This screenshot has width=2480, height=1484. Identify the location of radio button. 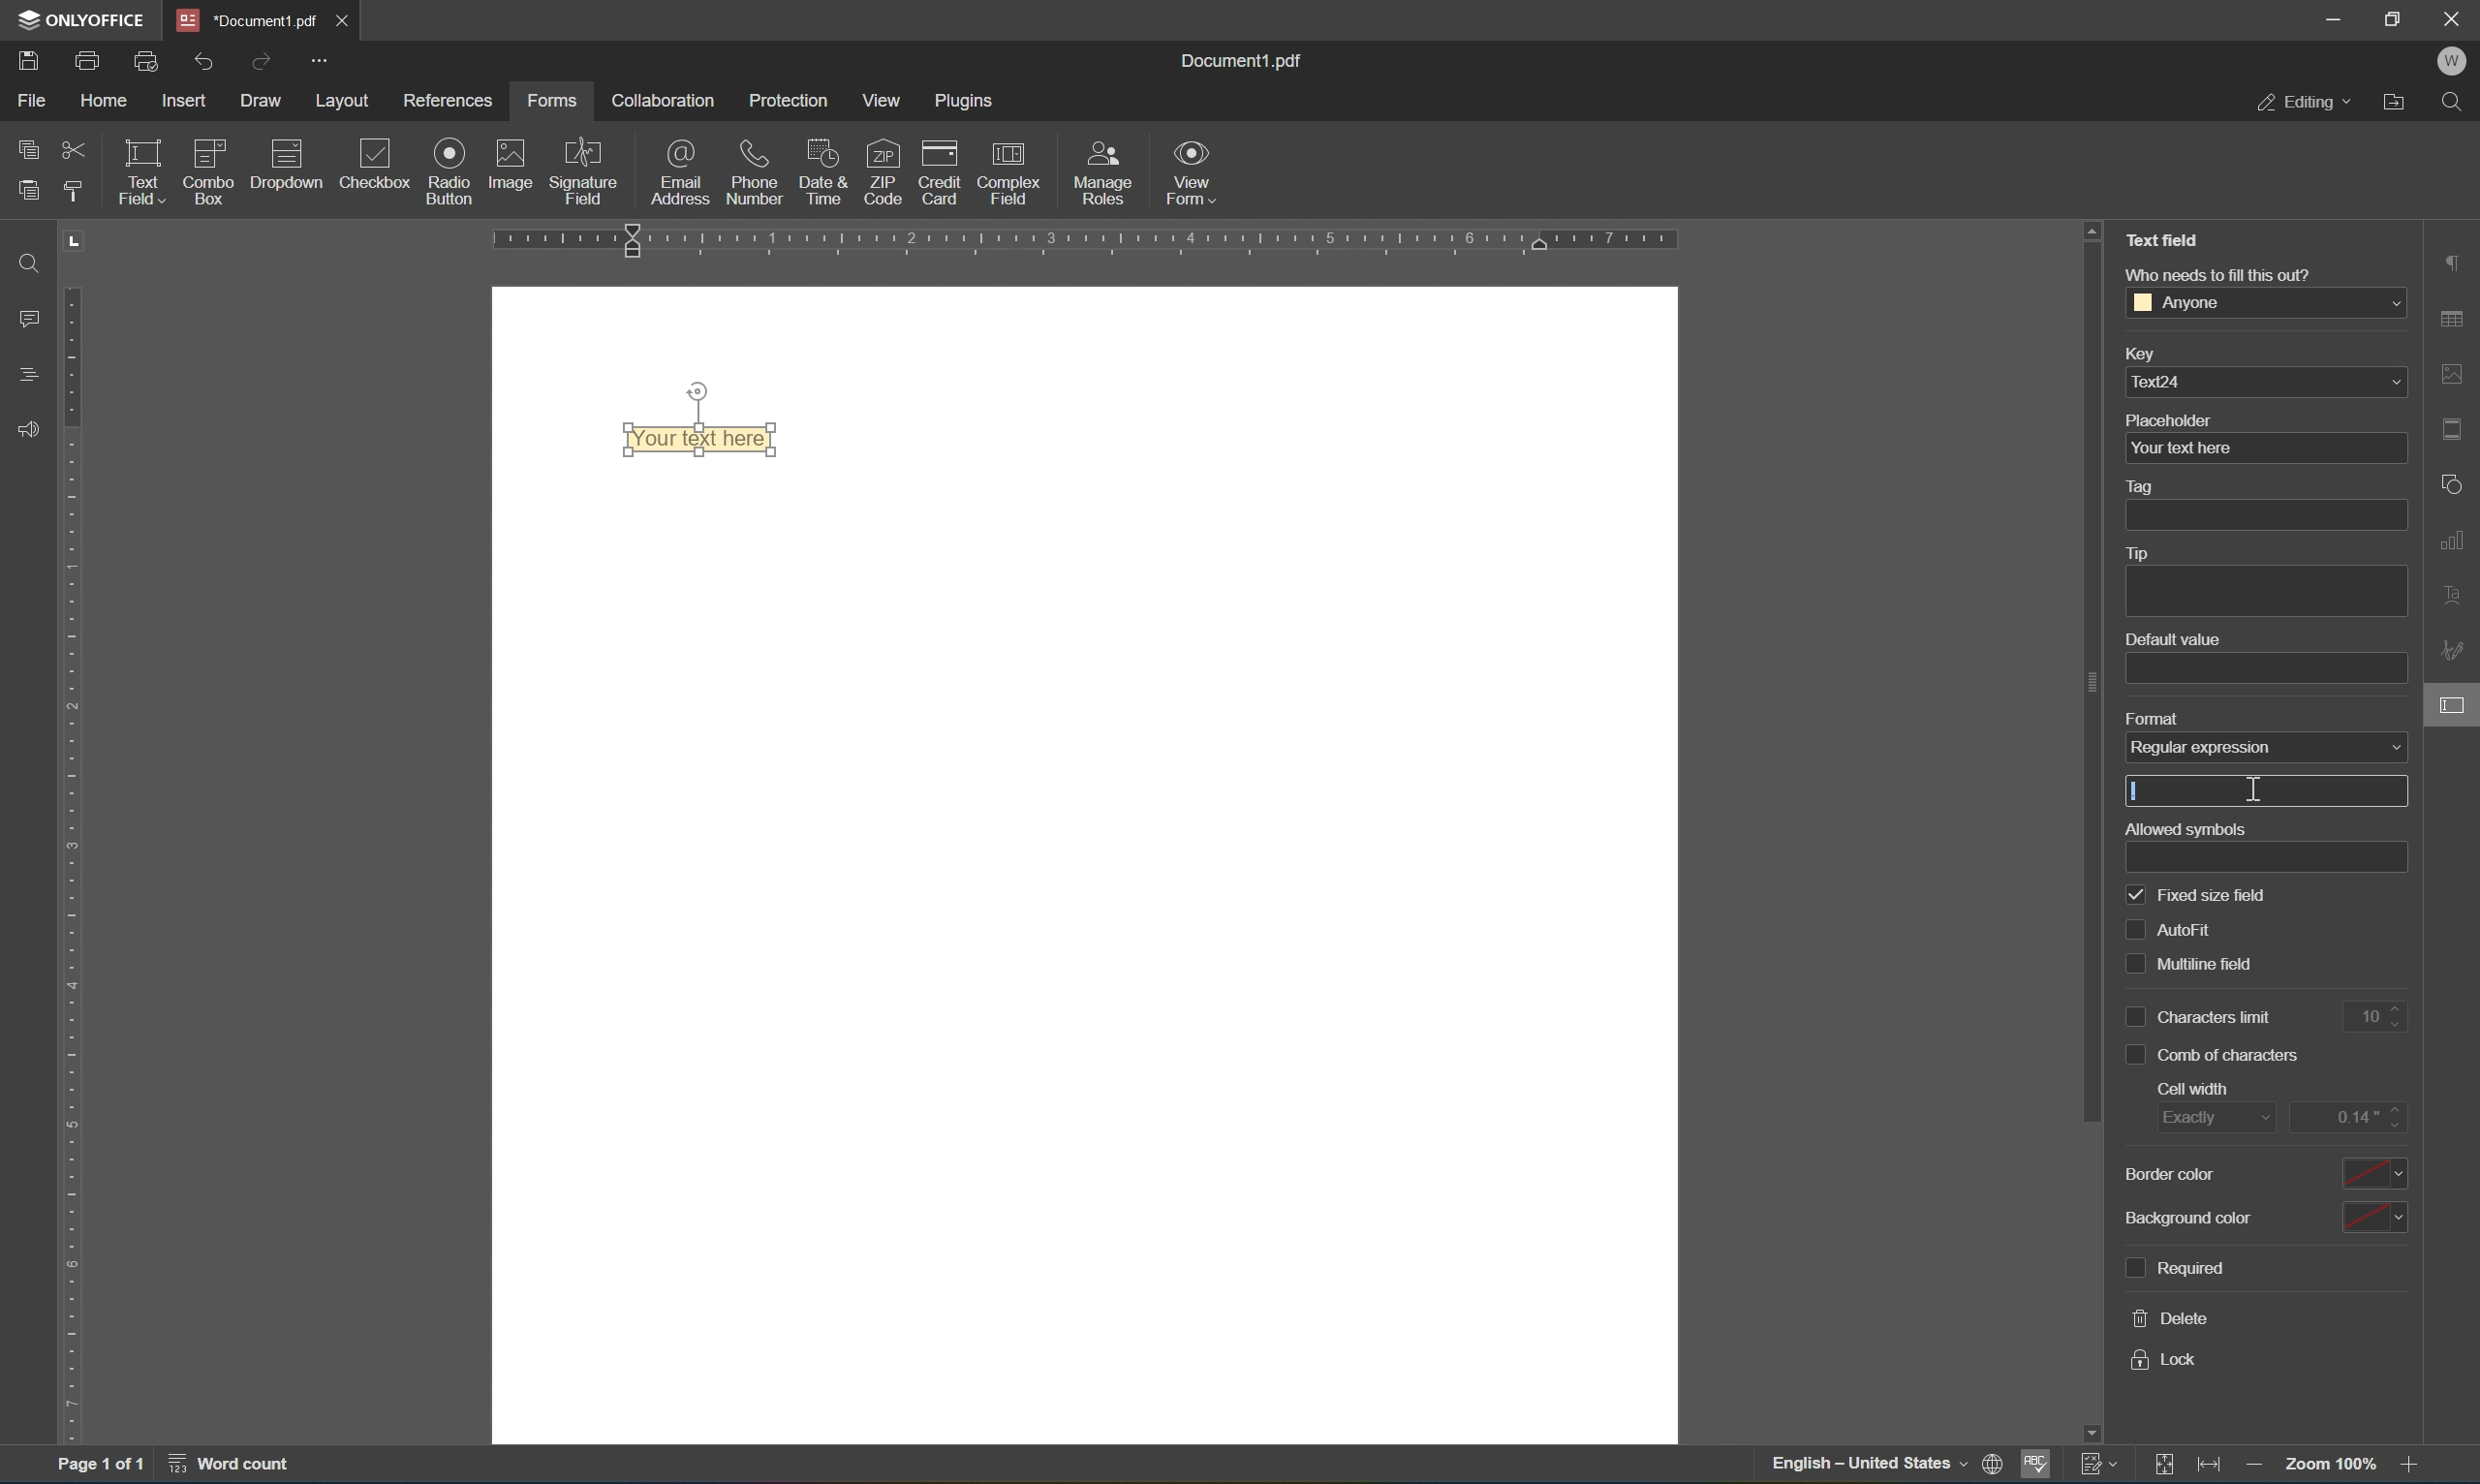
(452, 170).